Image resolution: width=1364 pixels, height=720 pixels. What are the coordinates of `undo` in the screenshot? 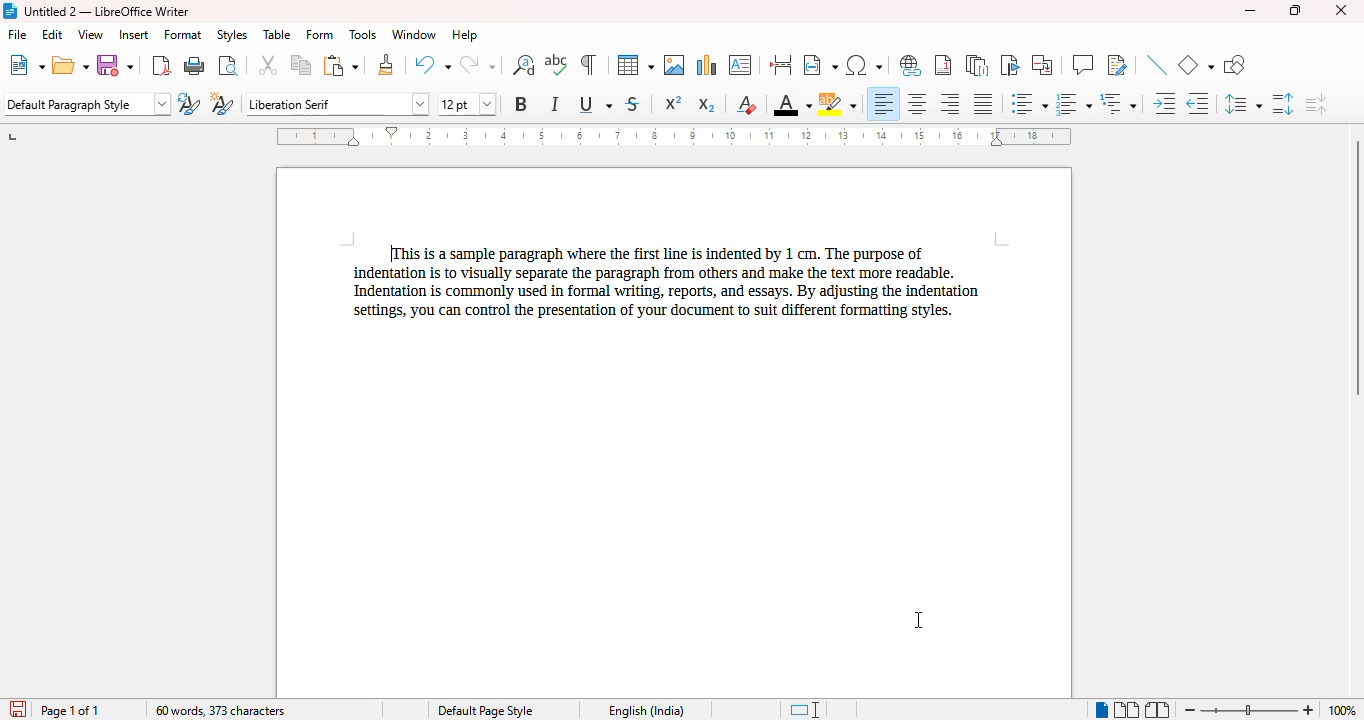 It's located at (432, 64).